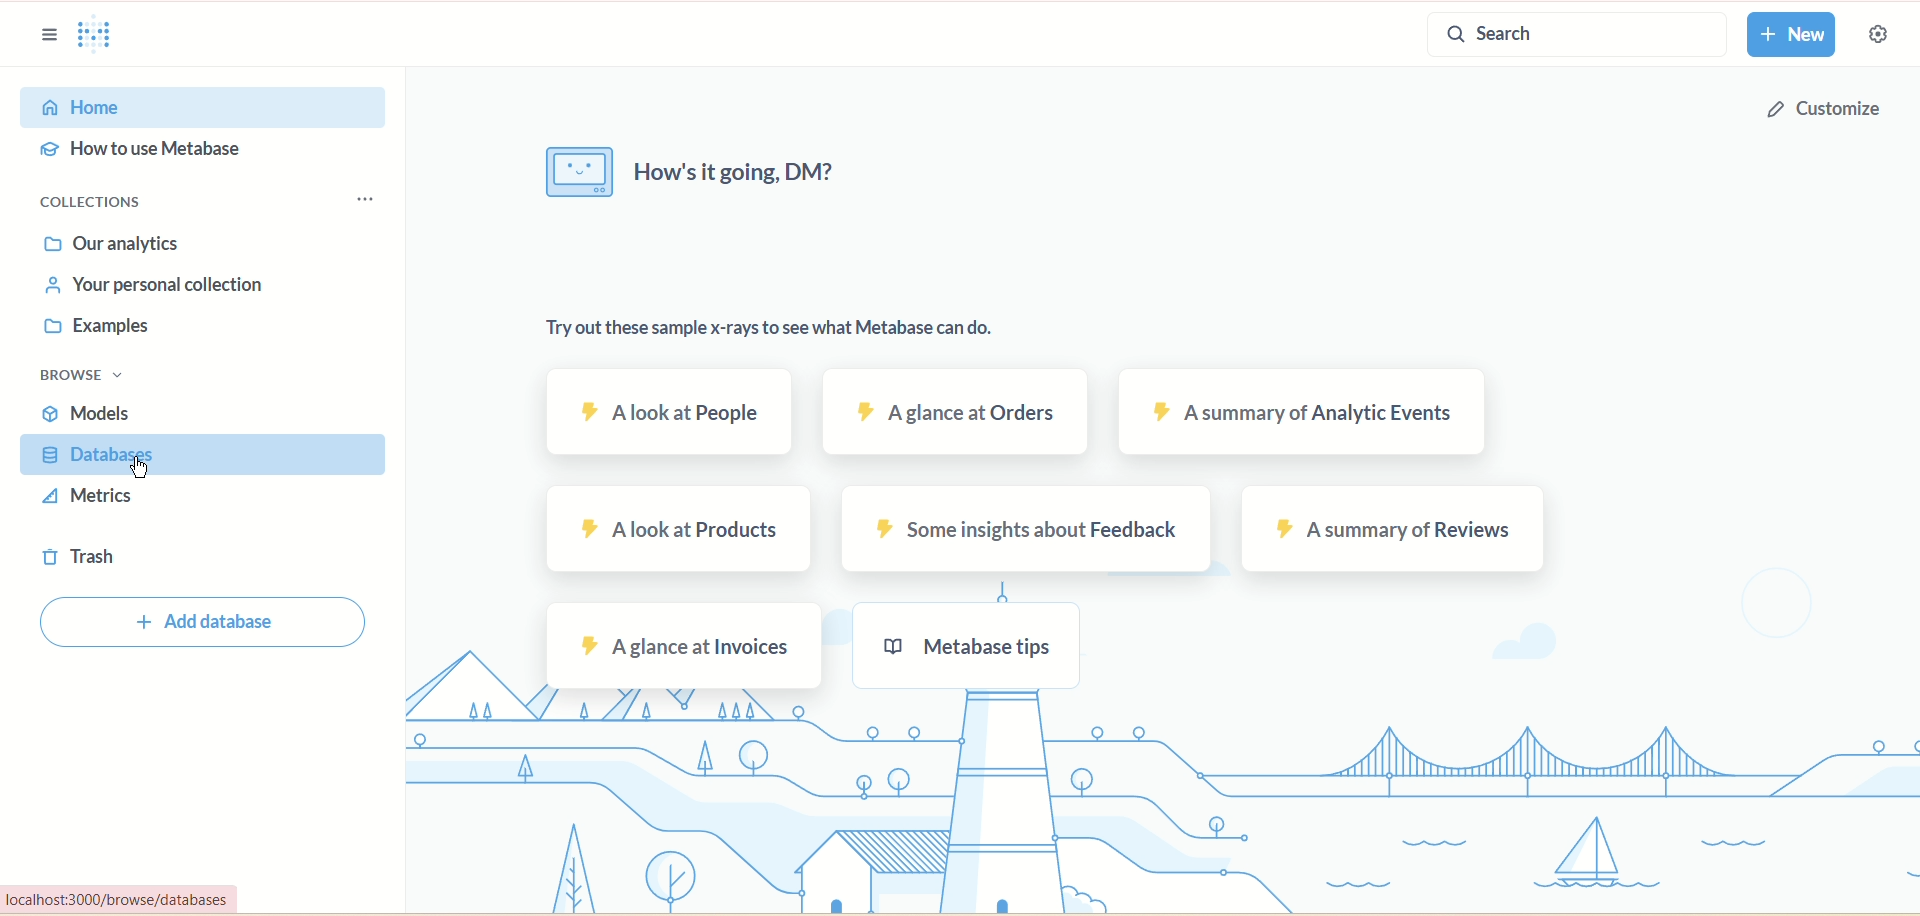 The width and height of the screenshot is (1920, 916). I want to click on examples, so click(89, 328).